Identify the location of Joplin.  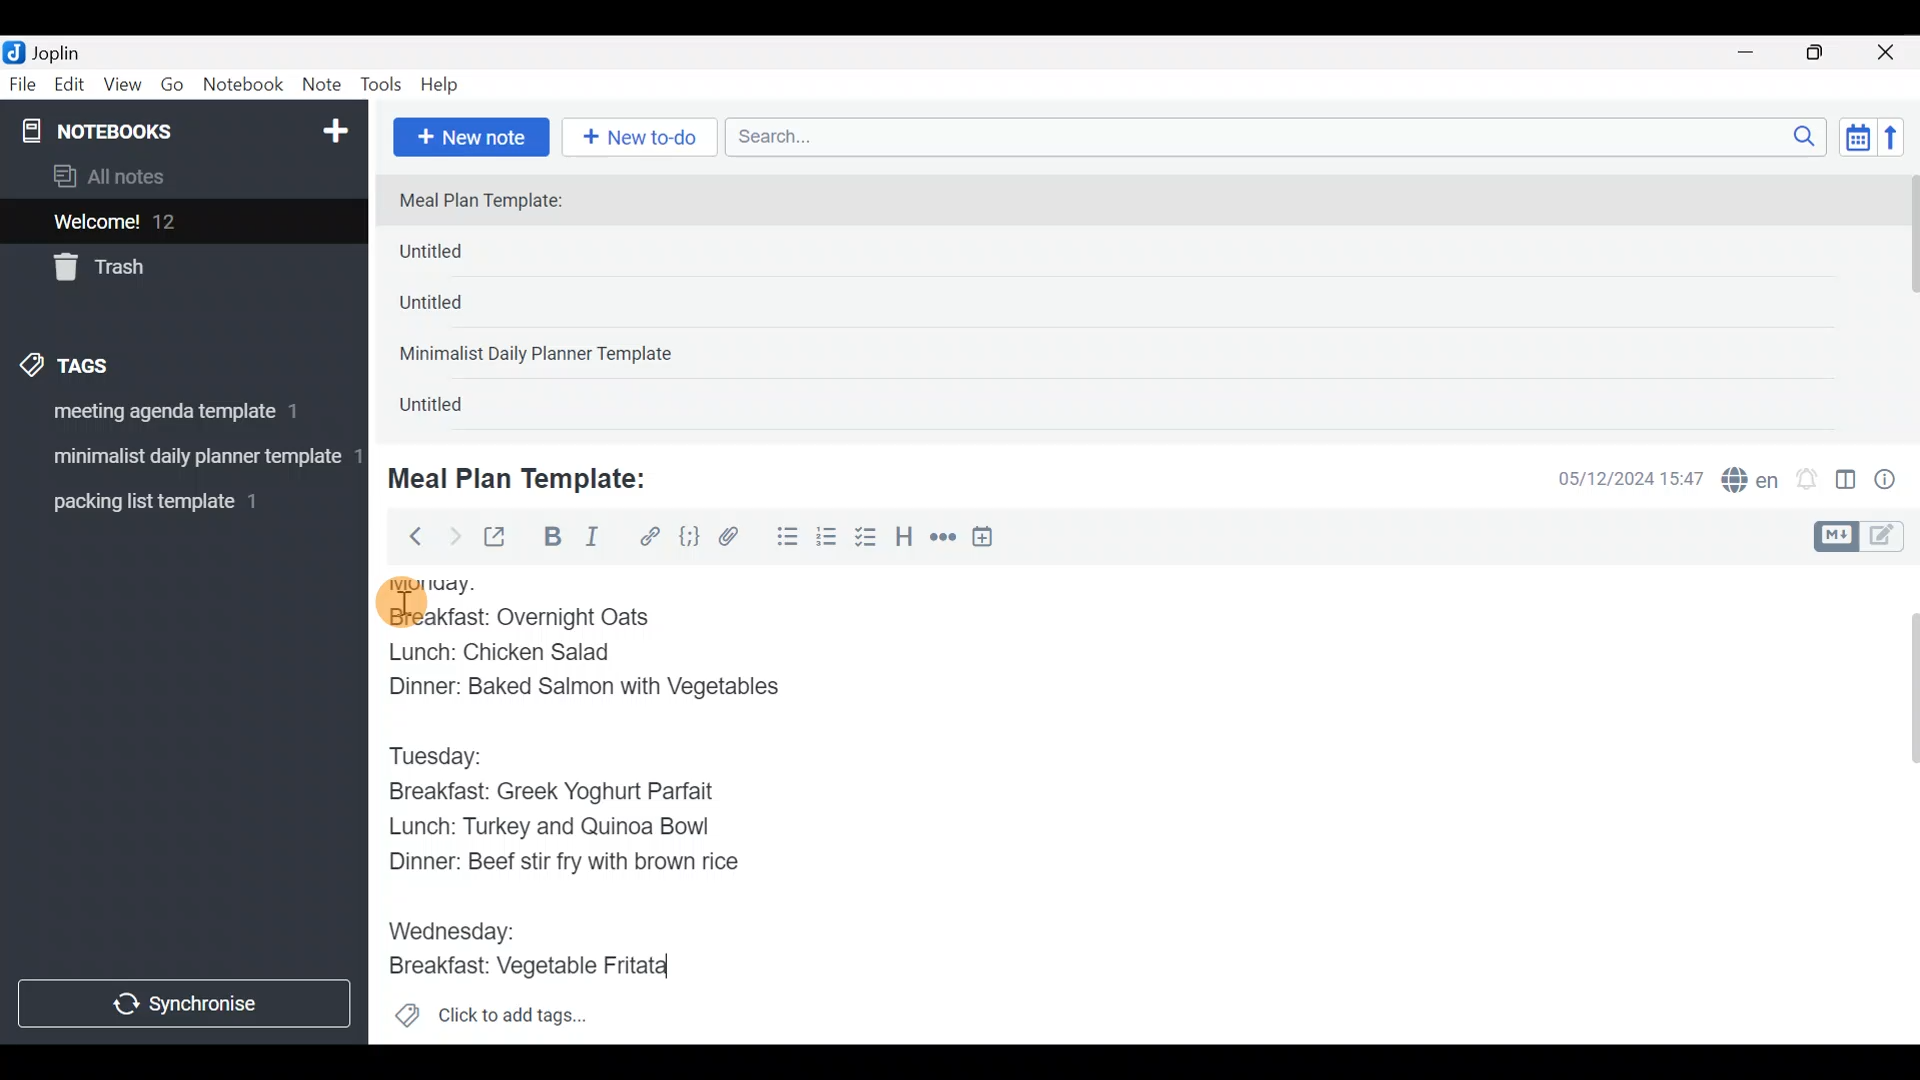
(69, 50).